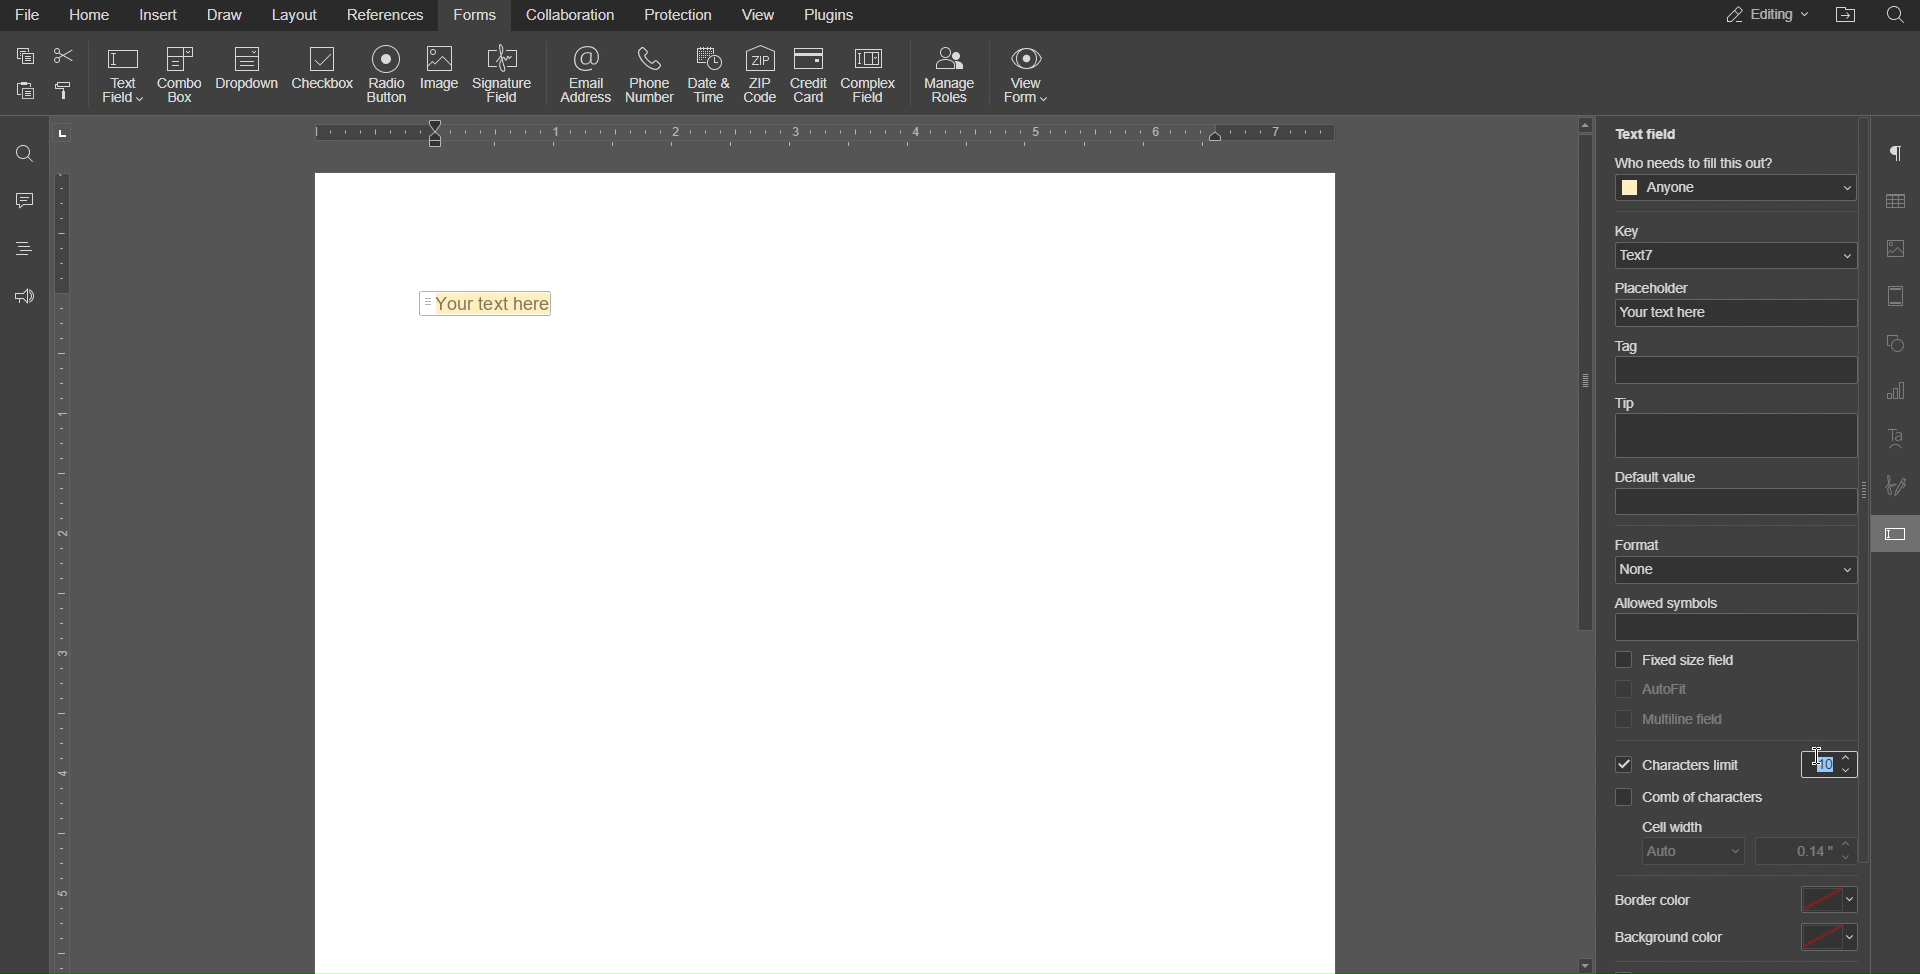 The width and height of the screenshot is (1920, 974). What do you see at coordinates (1894, 392) in the screenshot?
I see `Graph Settings` at bounding box center [1894, 392].